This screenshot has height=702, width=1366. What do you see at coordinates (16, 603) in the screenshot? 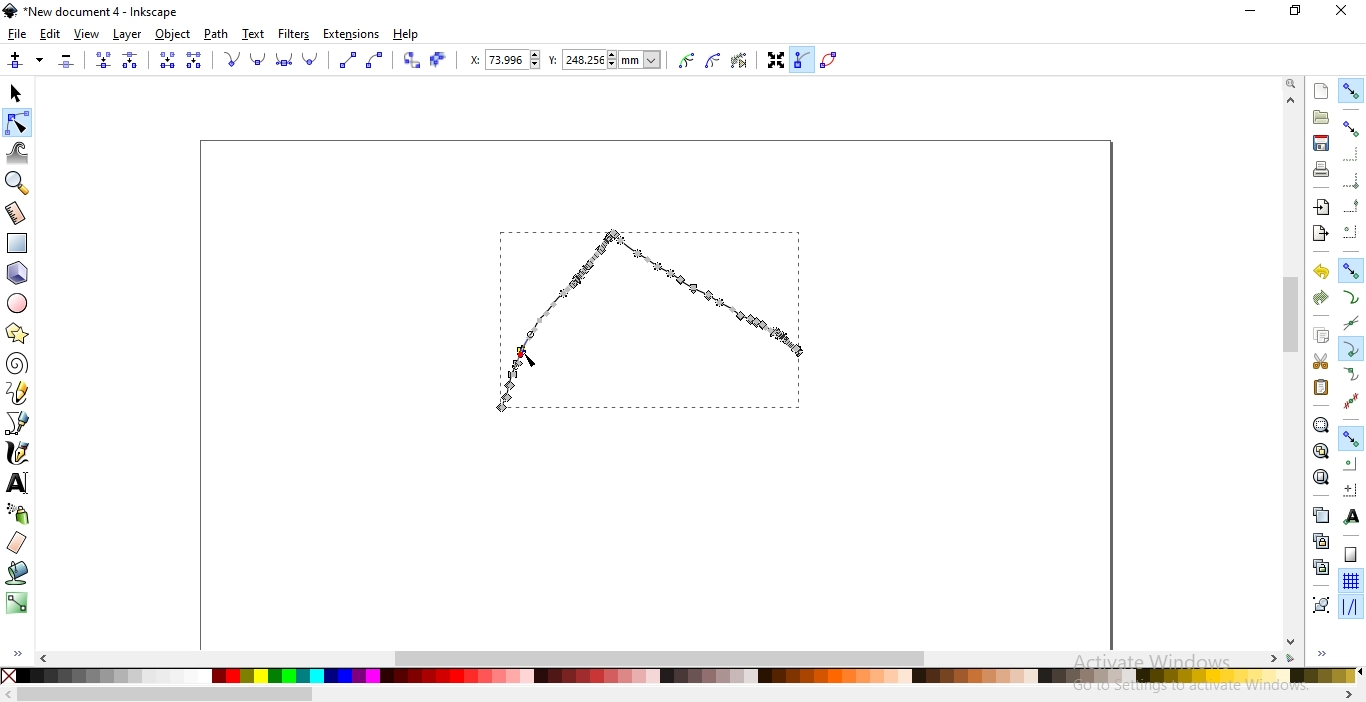
I see `create or edit gradients` at bounding box center [16, 603].